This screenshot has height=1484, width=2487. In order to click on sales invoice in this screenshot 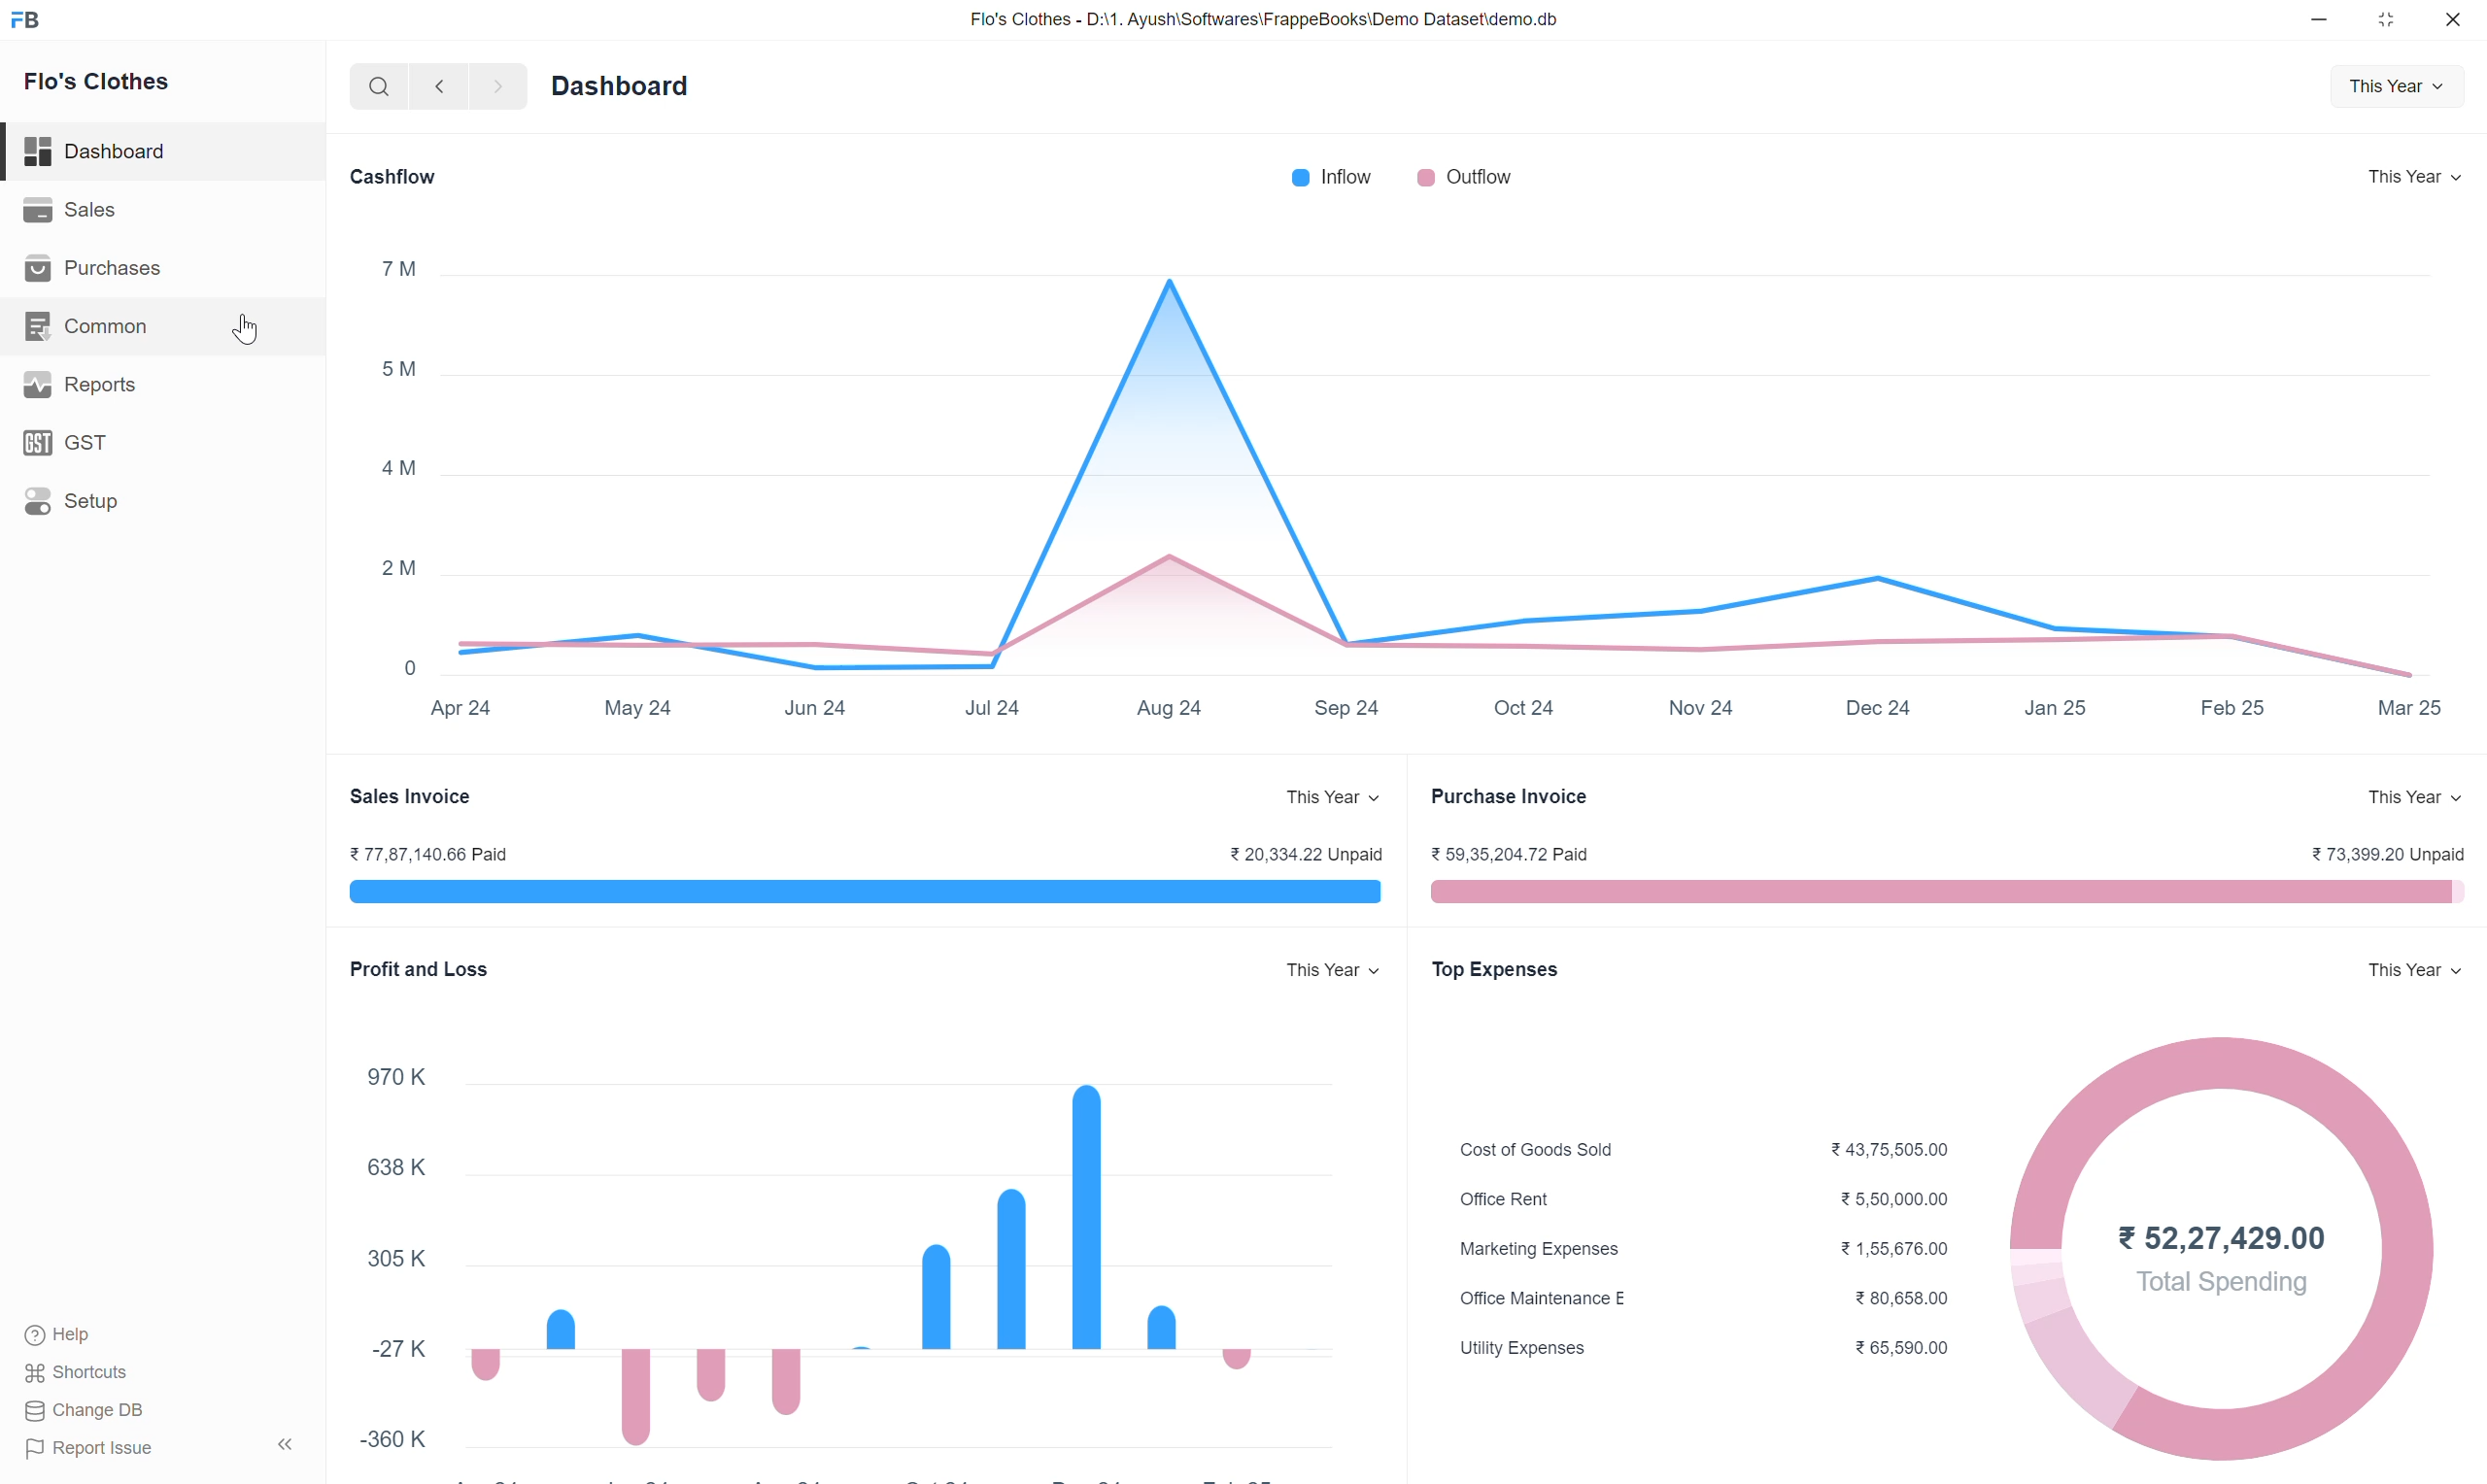, I will do `click(430, 797)`.